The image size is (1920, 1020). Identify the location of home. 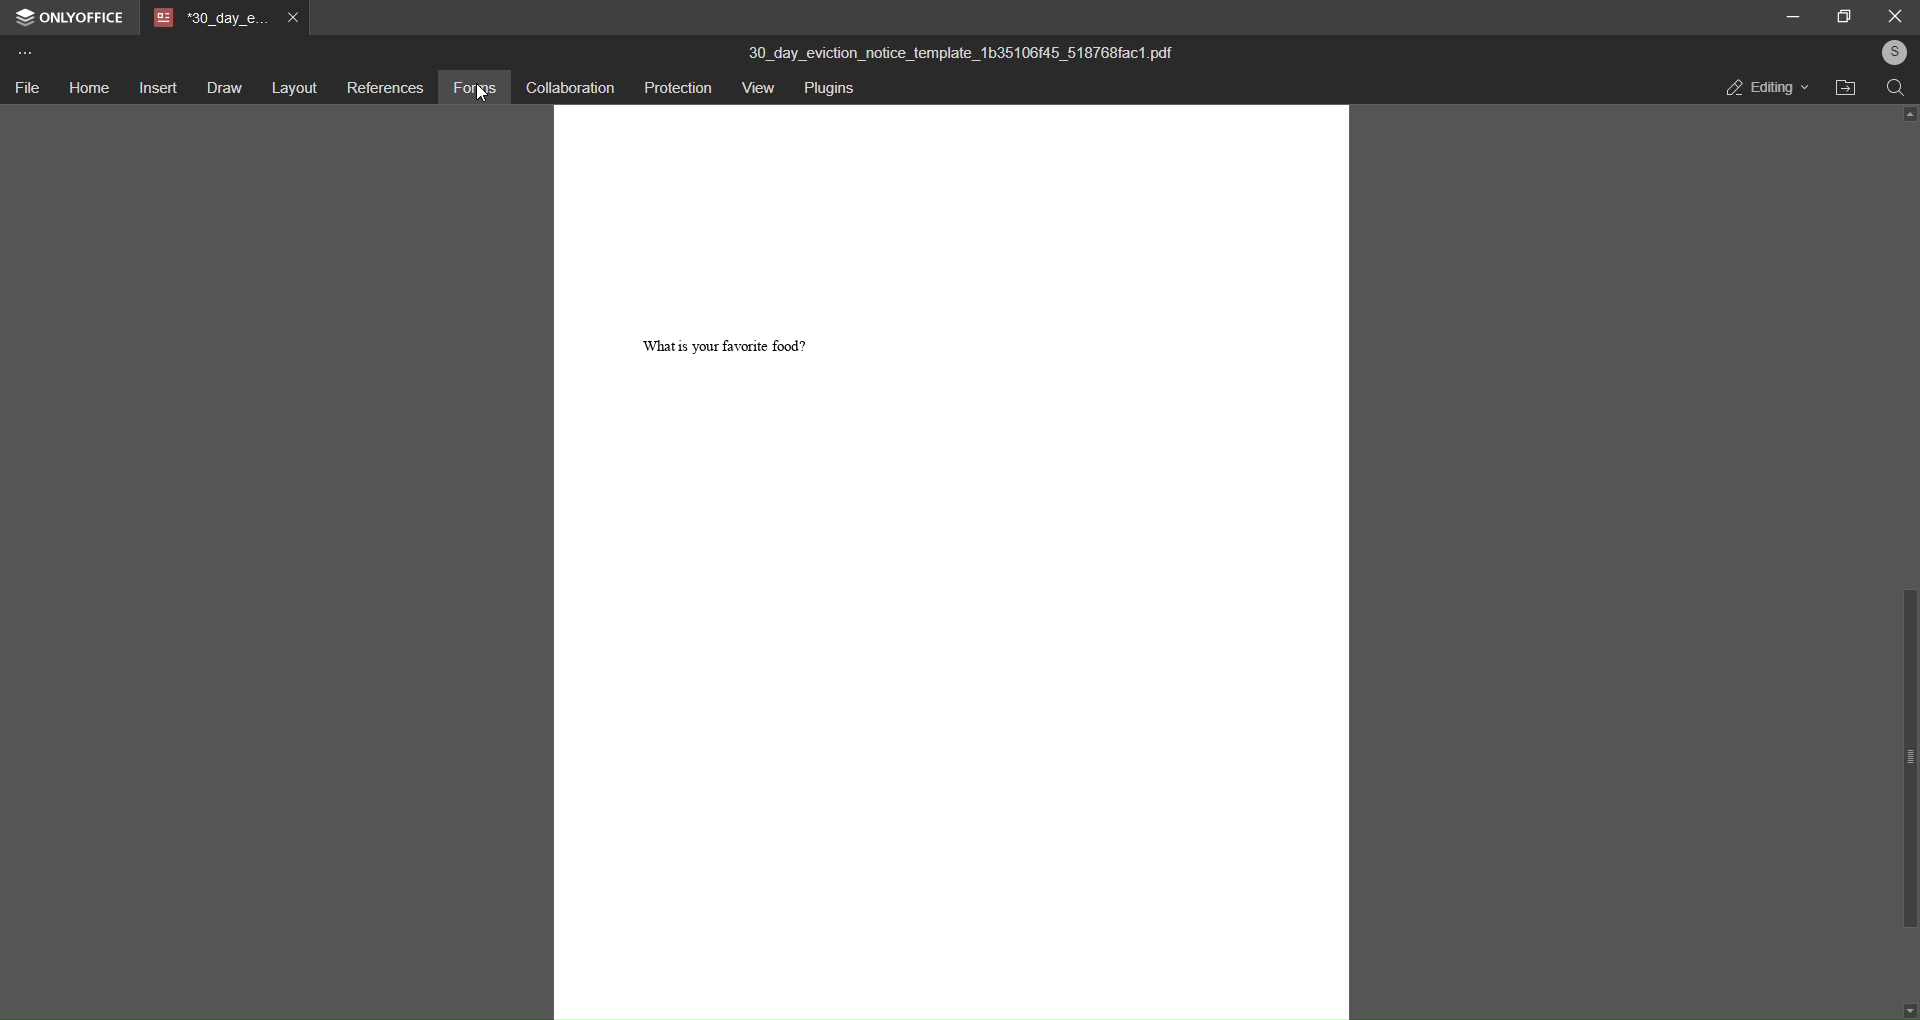
(88, 89).